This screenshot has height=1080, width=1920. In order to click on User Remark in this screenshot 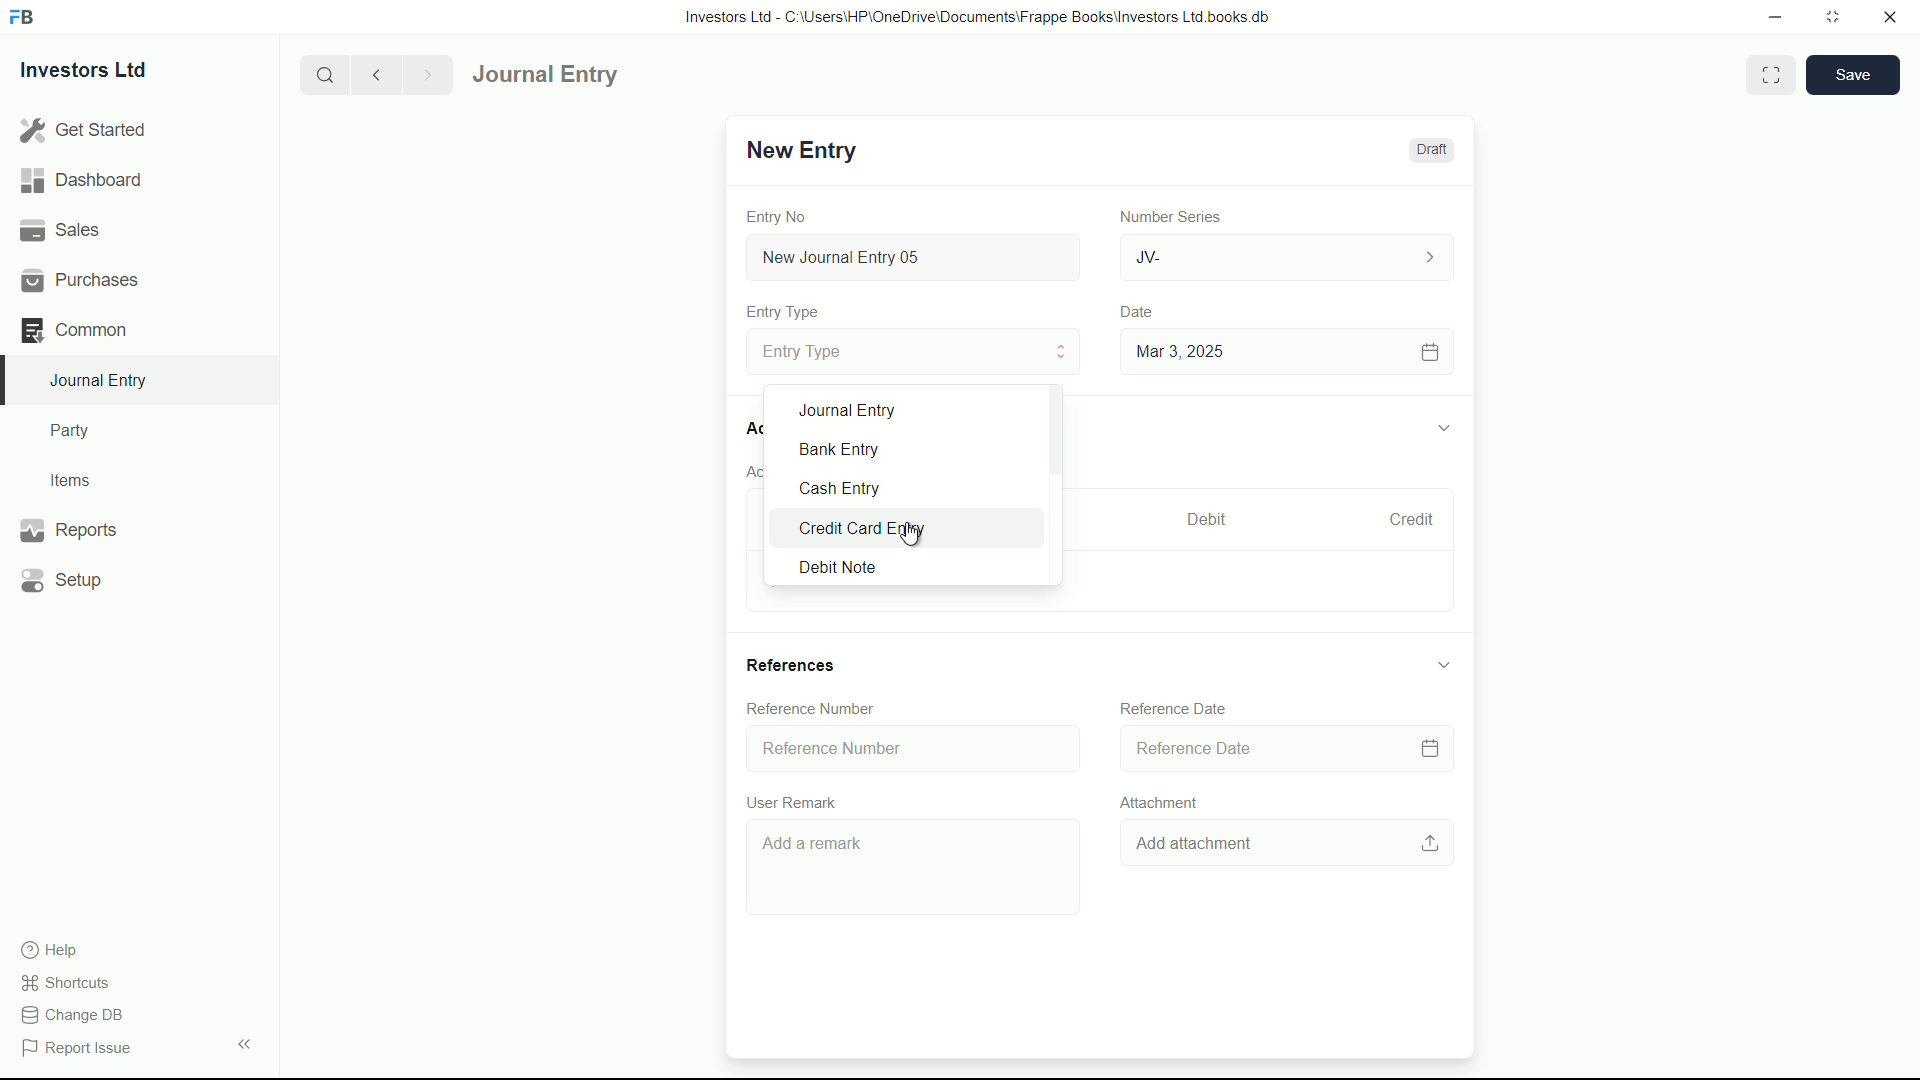, I will do `click(789, 802)`.